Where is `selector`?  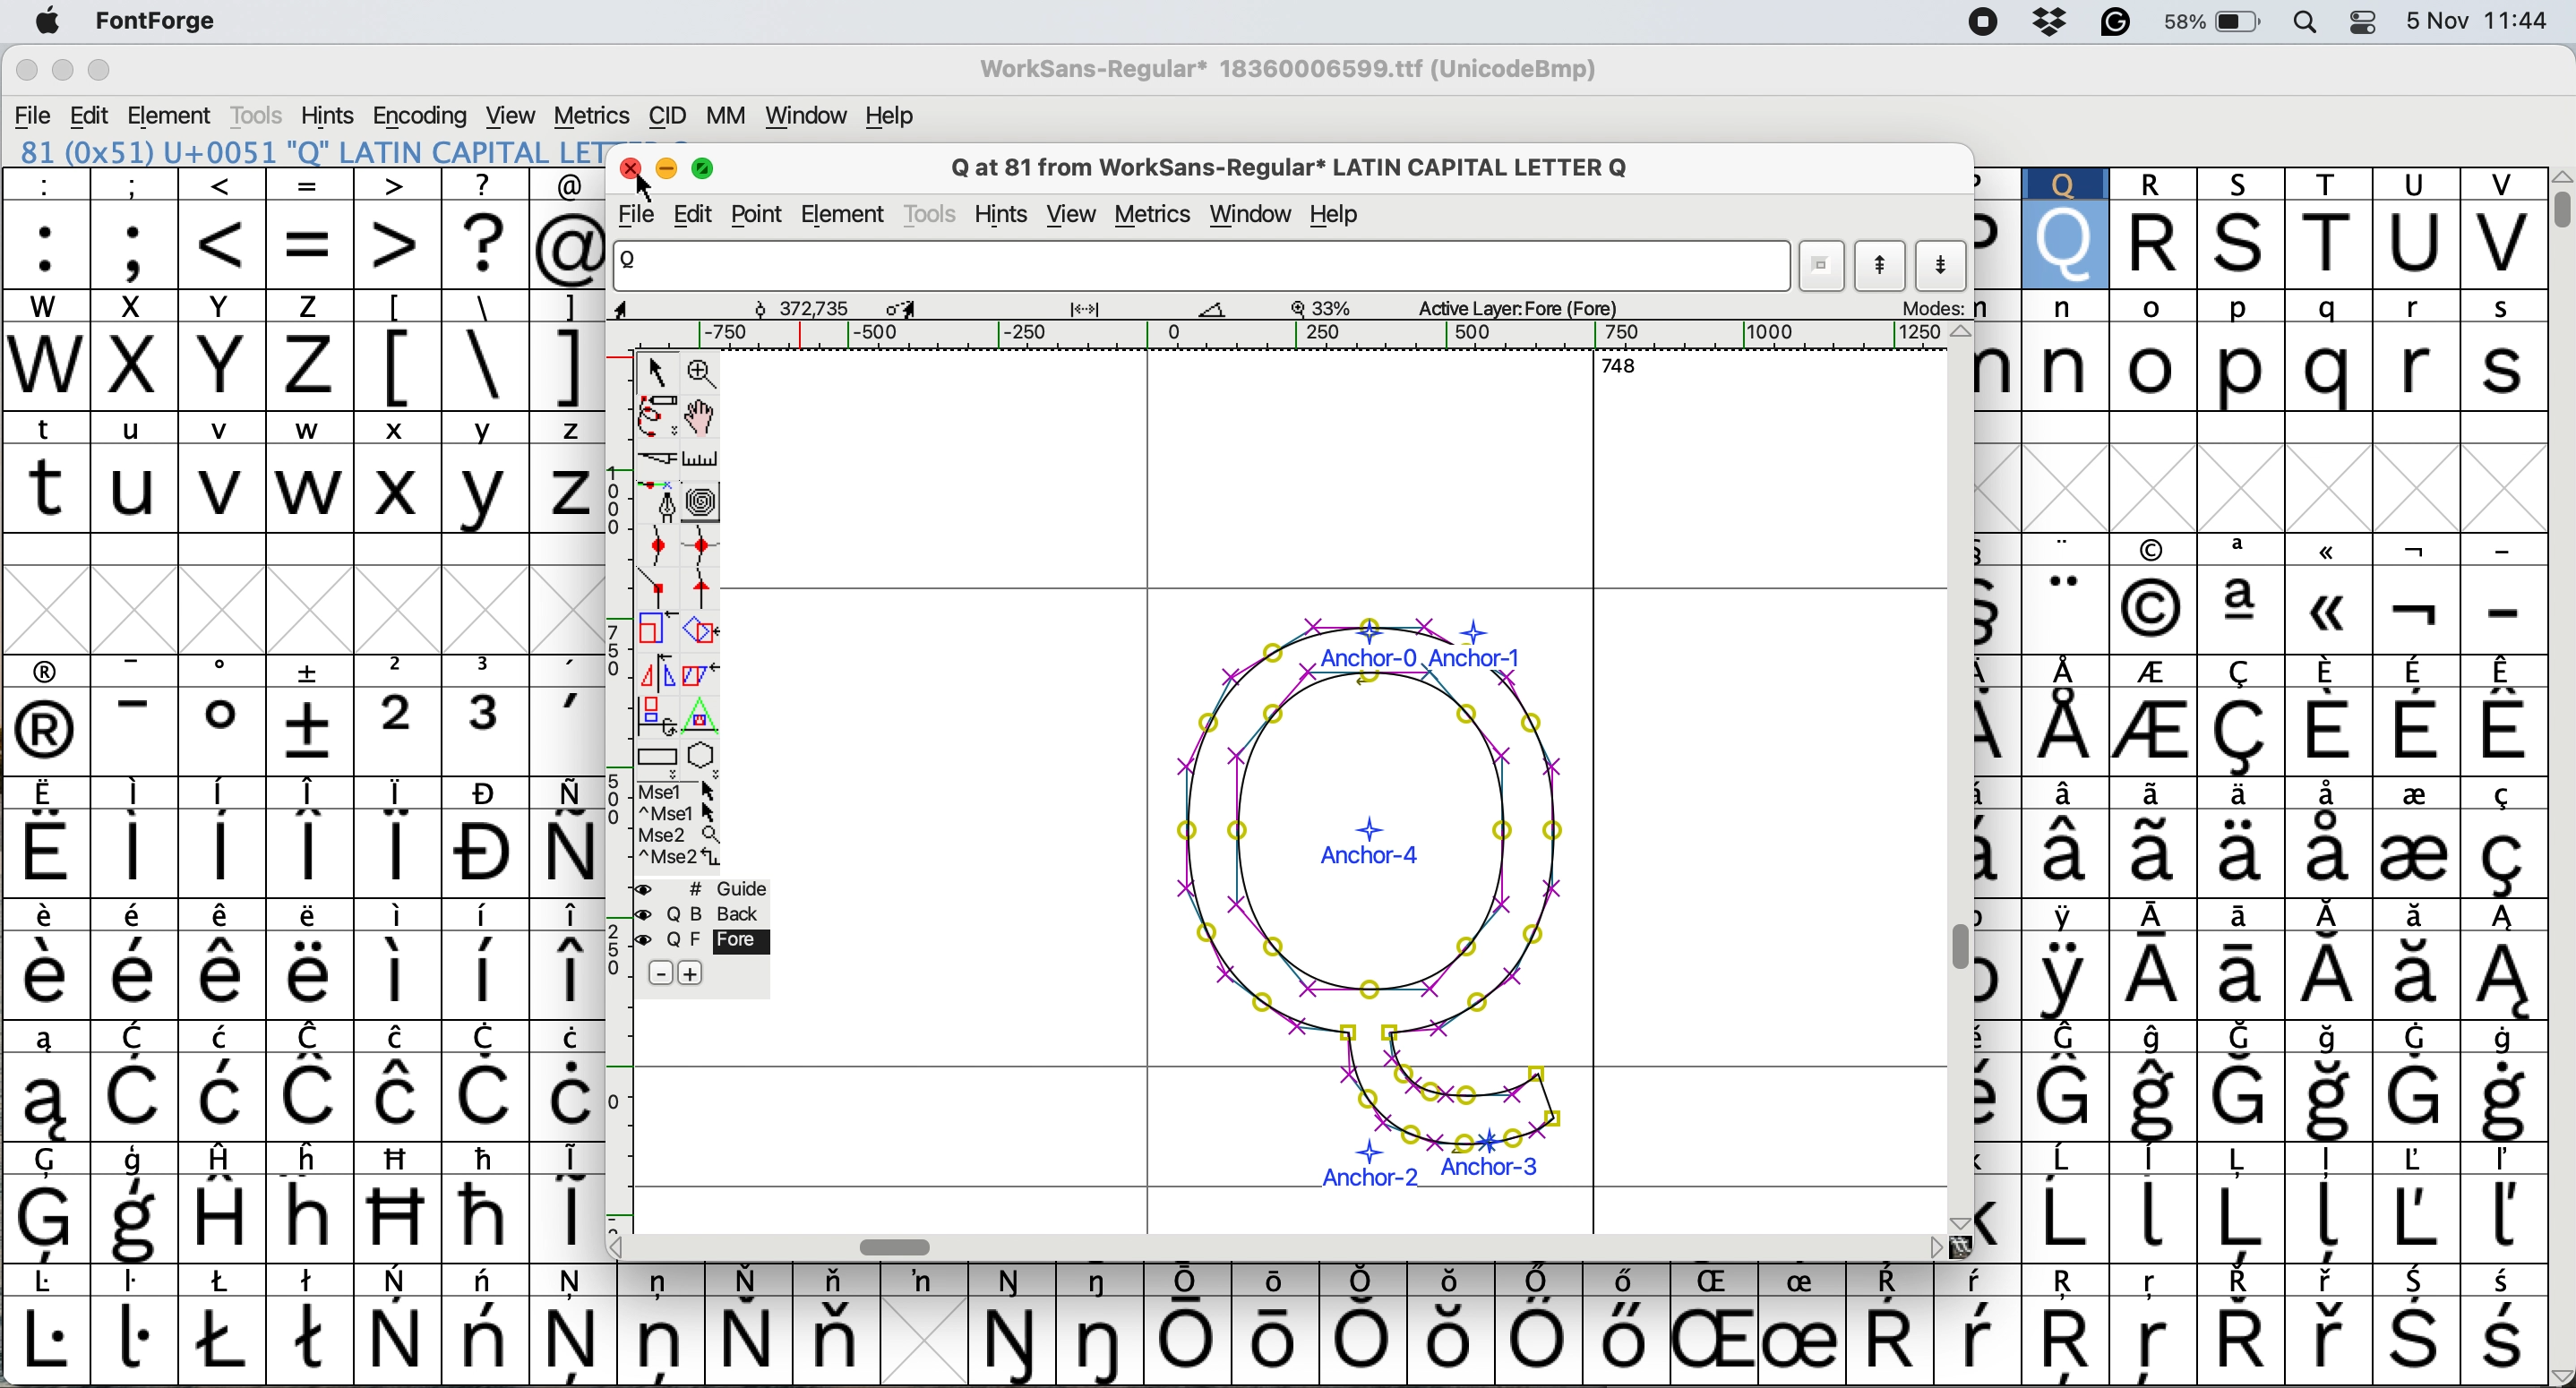 selector is located at coordinates (661, 373).